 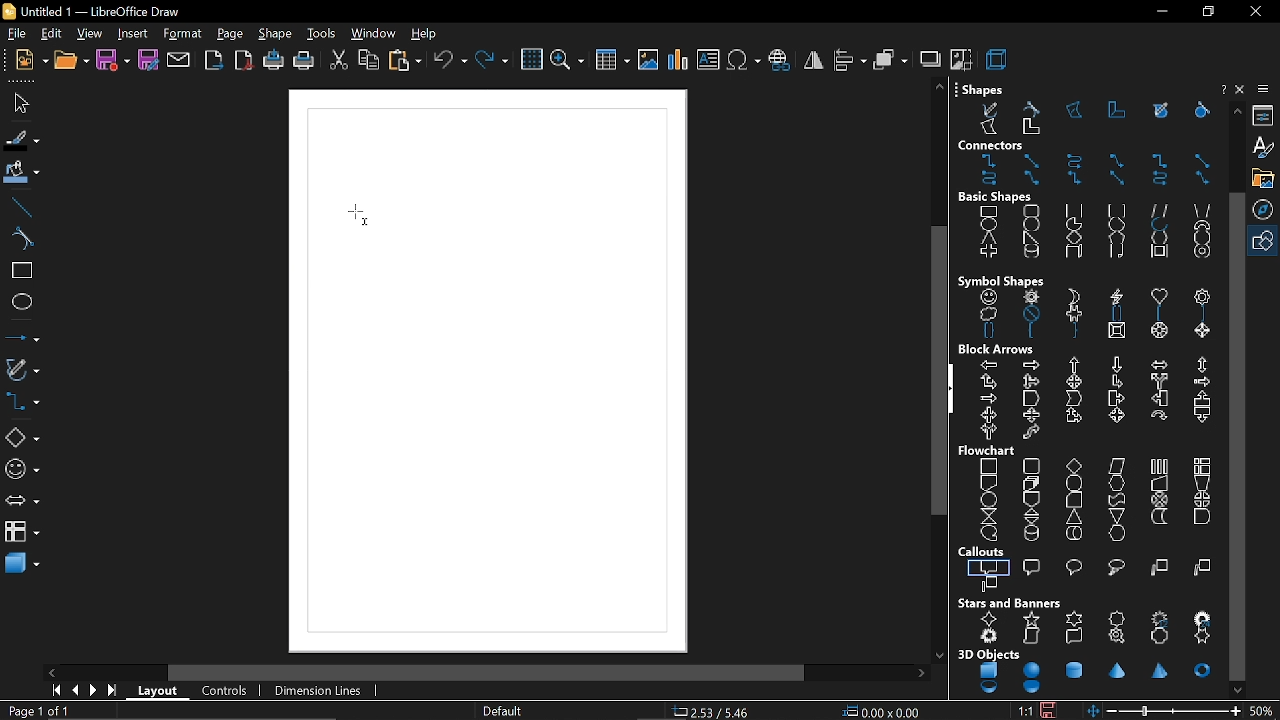 I want to click on internal storage, so click(x=1203, y=465).